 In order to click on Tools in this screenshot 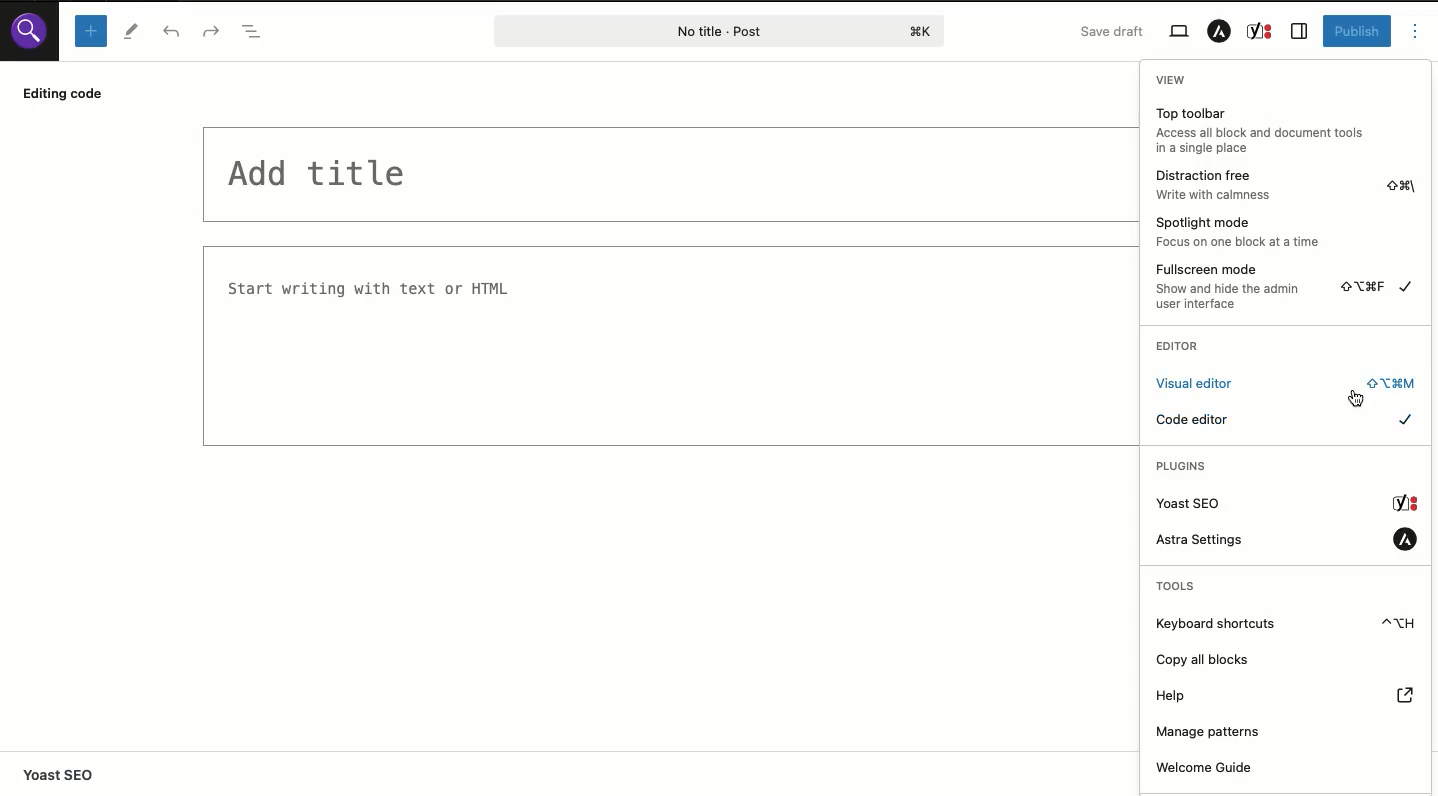, I will do `click(132, 32)`.